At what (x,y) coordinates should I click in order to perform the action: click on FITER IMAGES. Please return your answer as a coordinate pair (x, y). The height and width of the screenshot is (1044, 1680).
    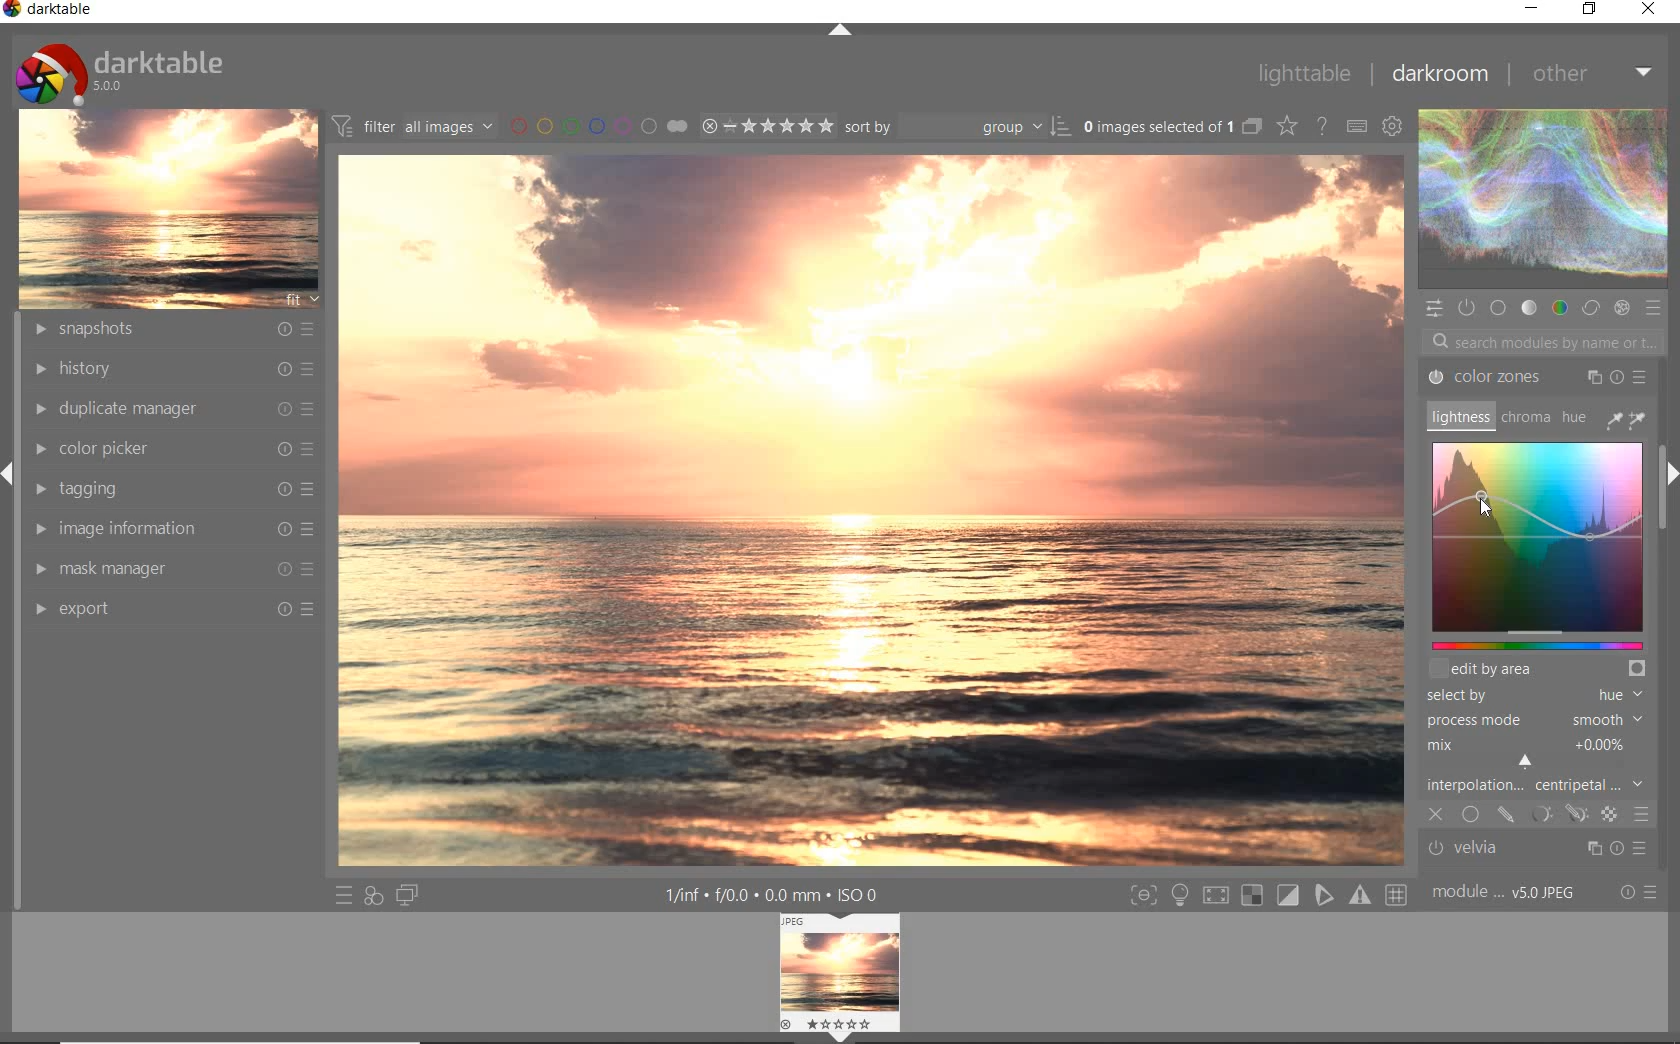
    Looking at the image, I should click on (412, 125).